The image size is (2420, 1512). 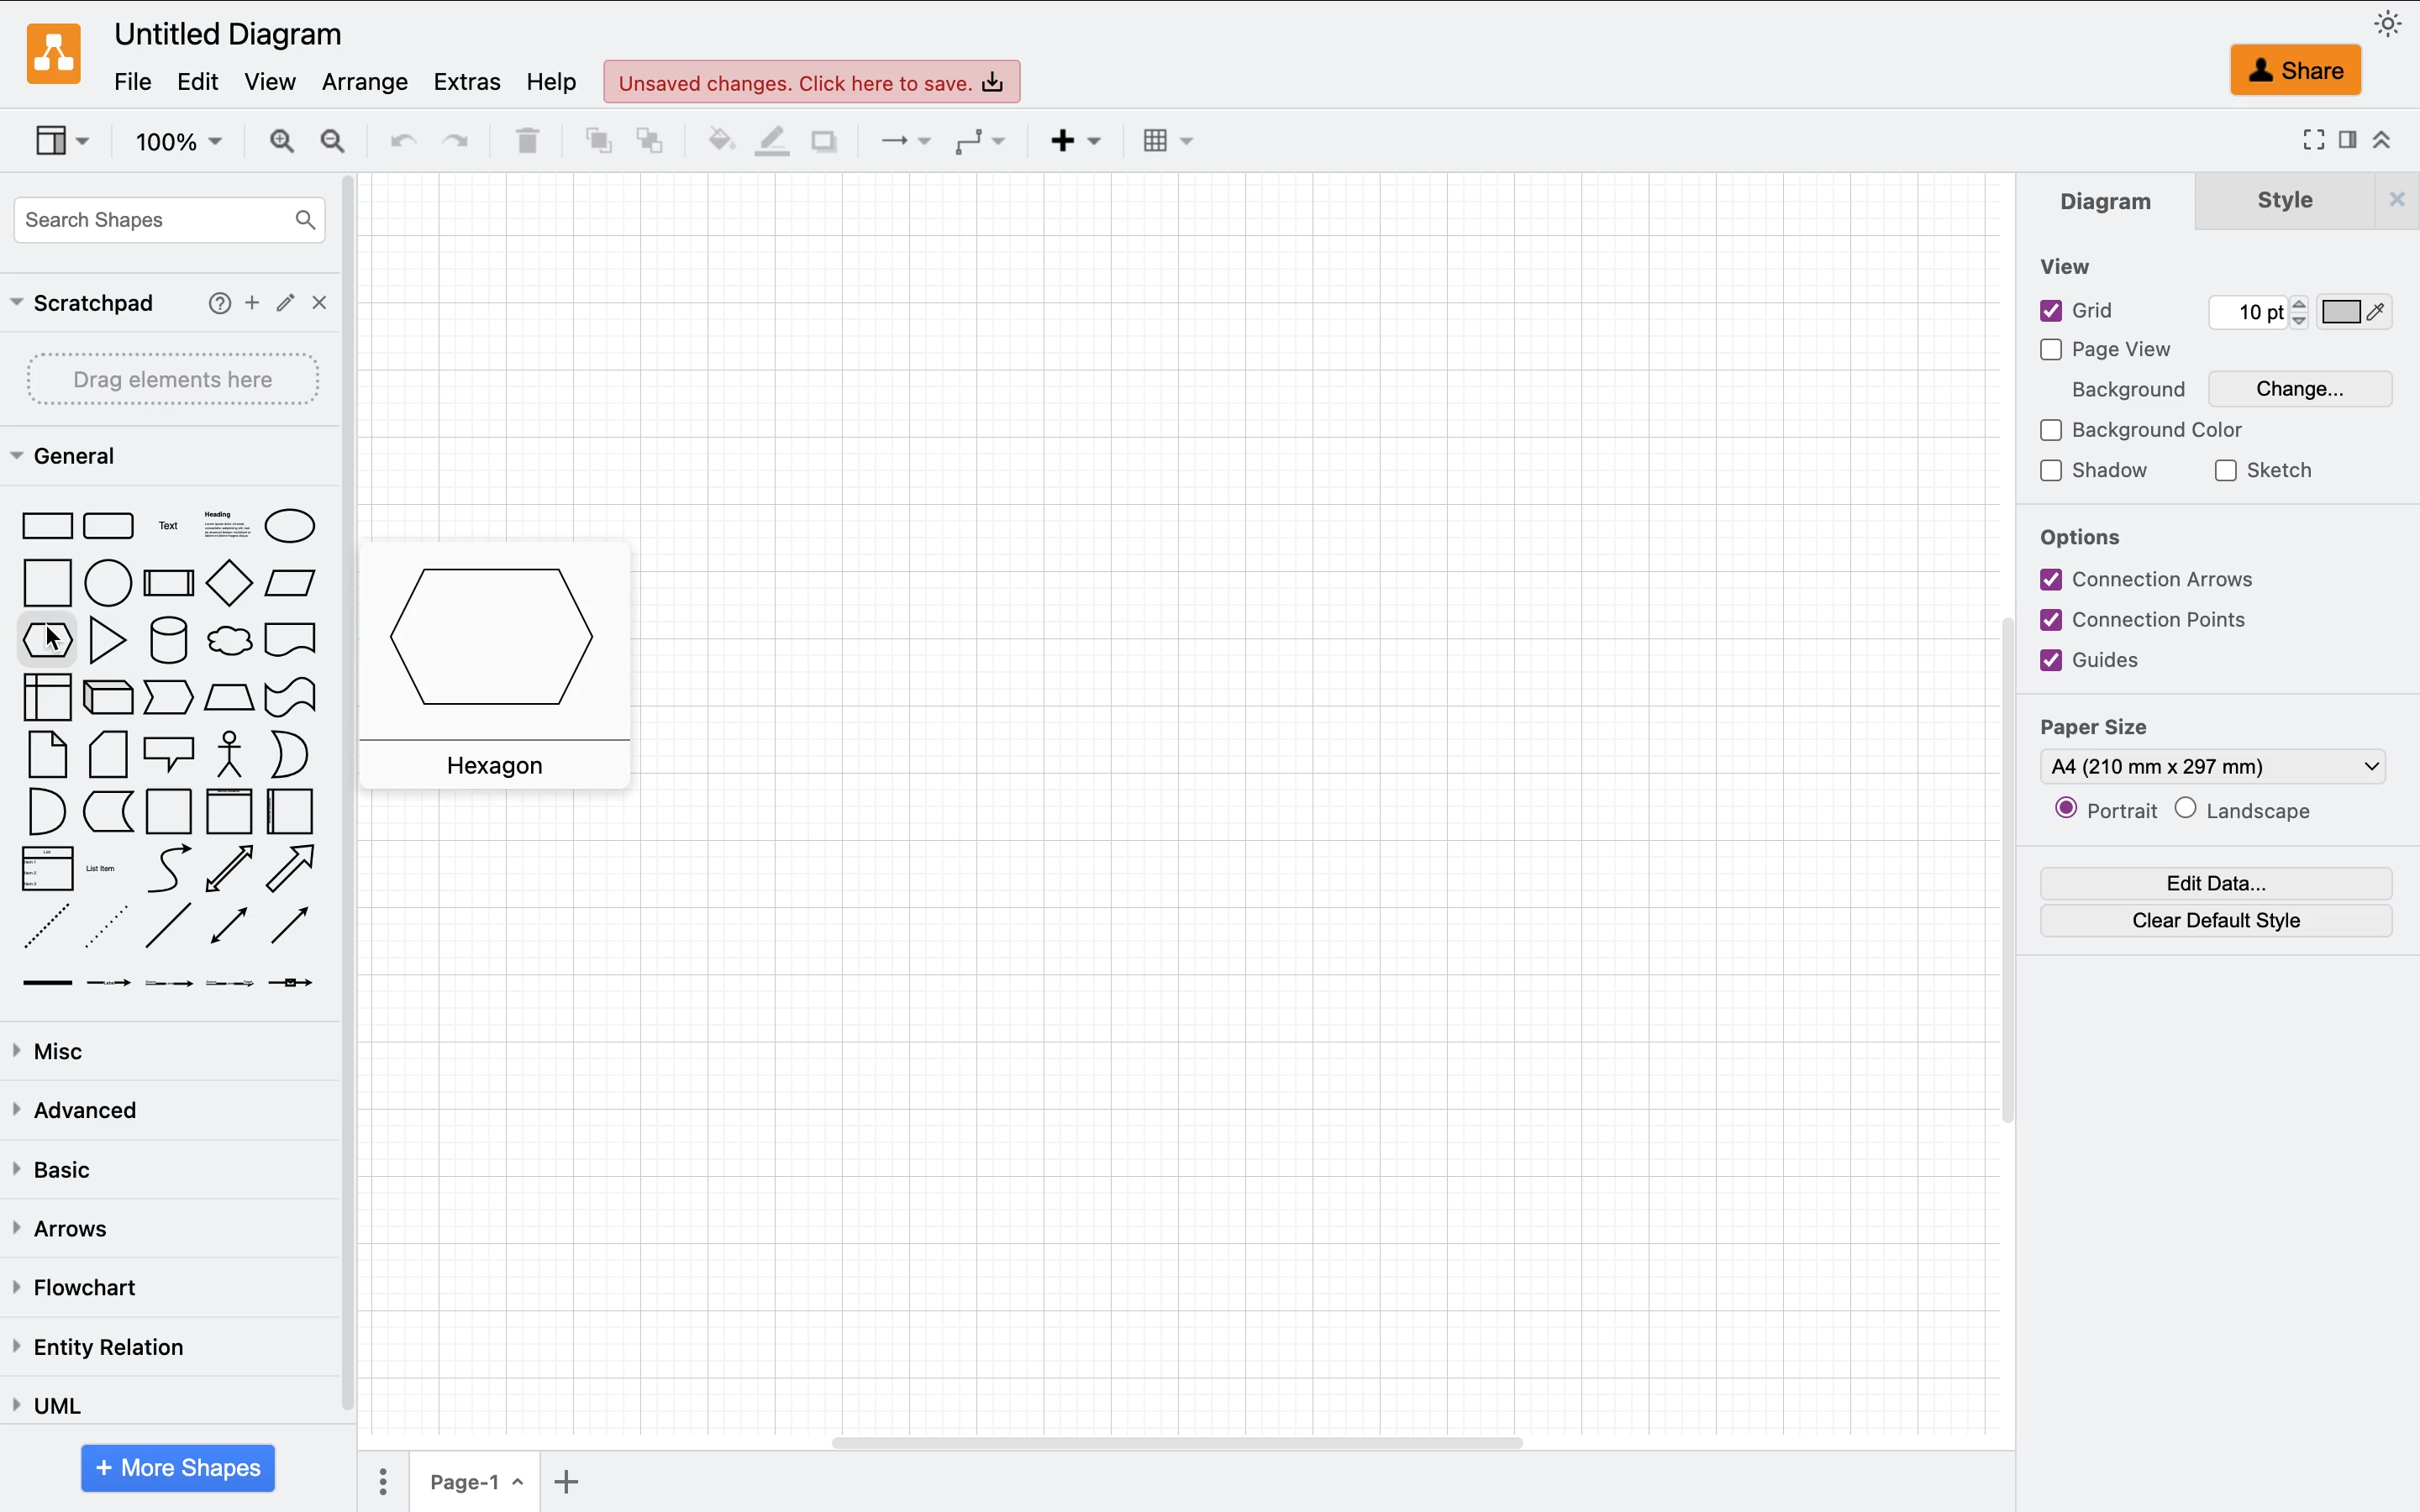 What do you see at coordinates (822, 139) in the screenshot?
I see `shadow` at bounding box center [822, 139].